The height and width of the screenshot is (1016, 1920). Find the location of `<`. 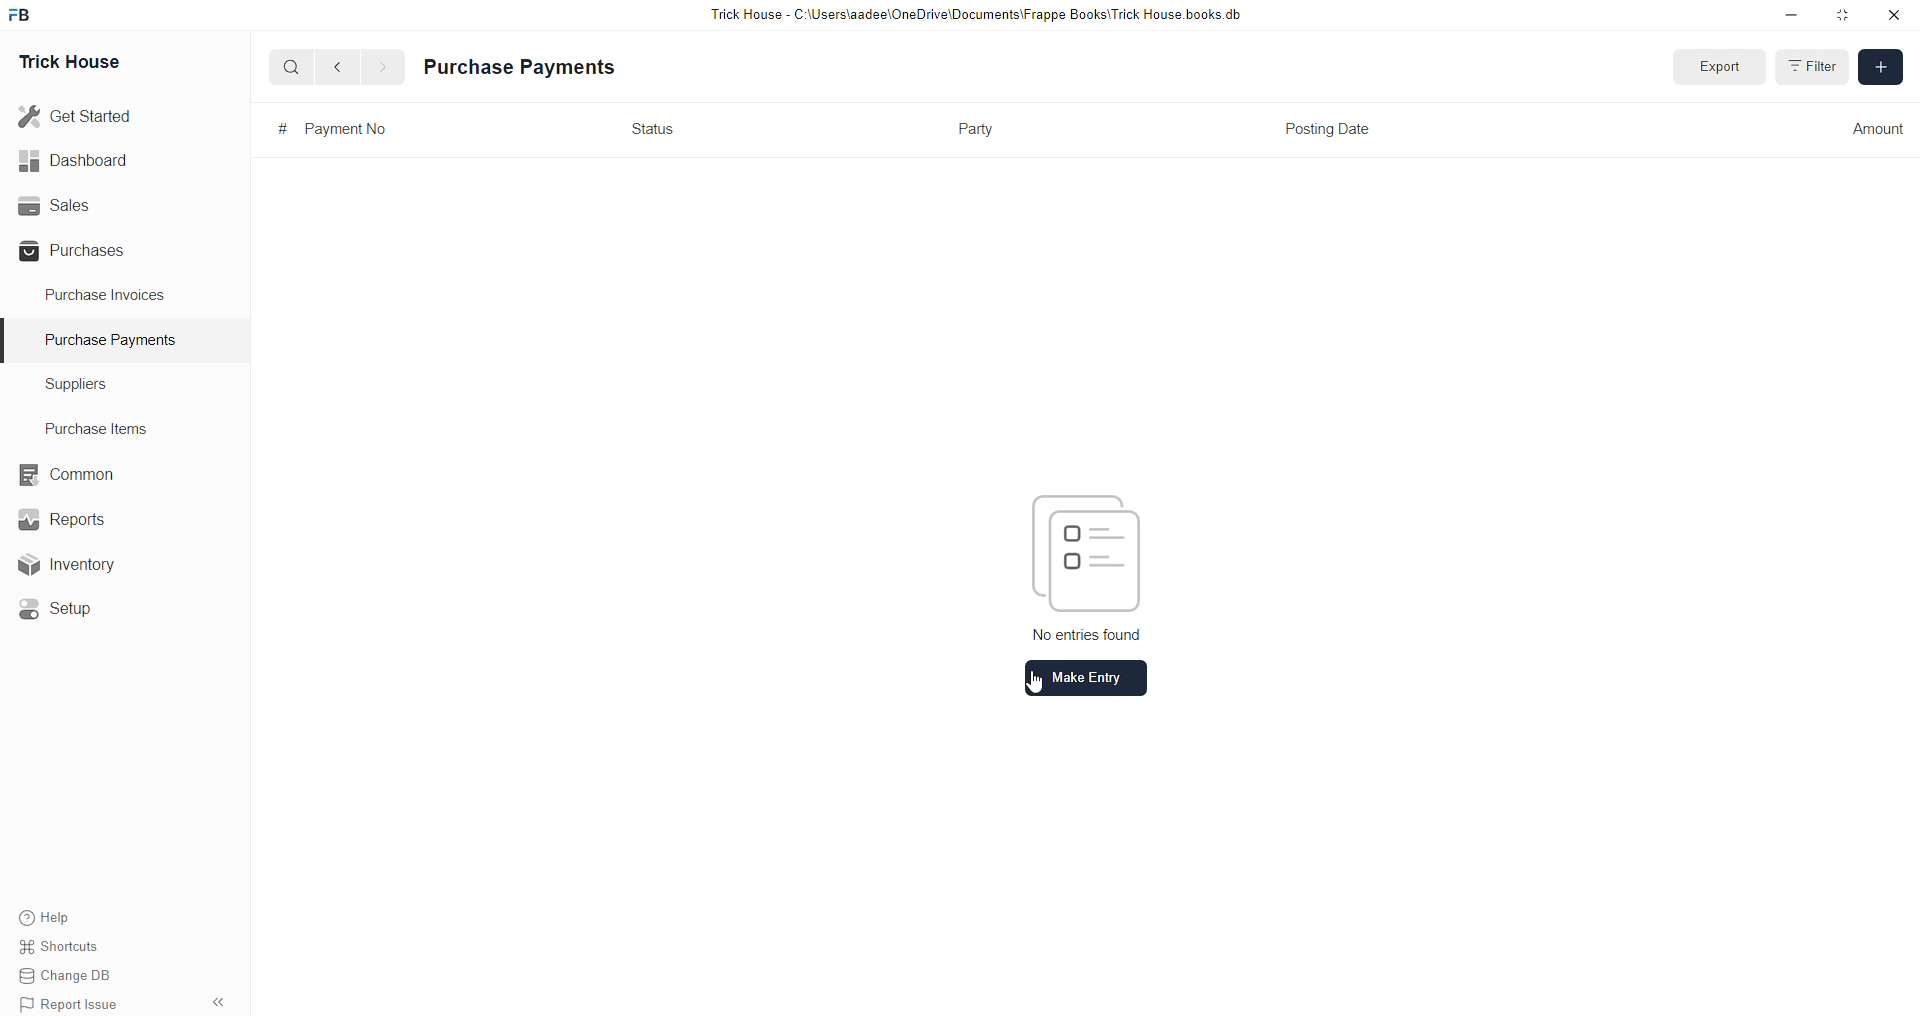

< is located at coordinates (333, 66).